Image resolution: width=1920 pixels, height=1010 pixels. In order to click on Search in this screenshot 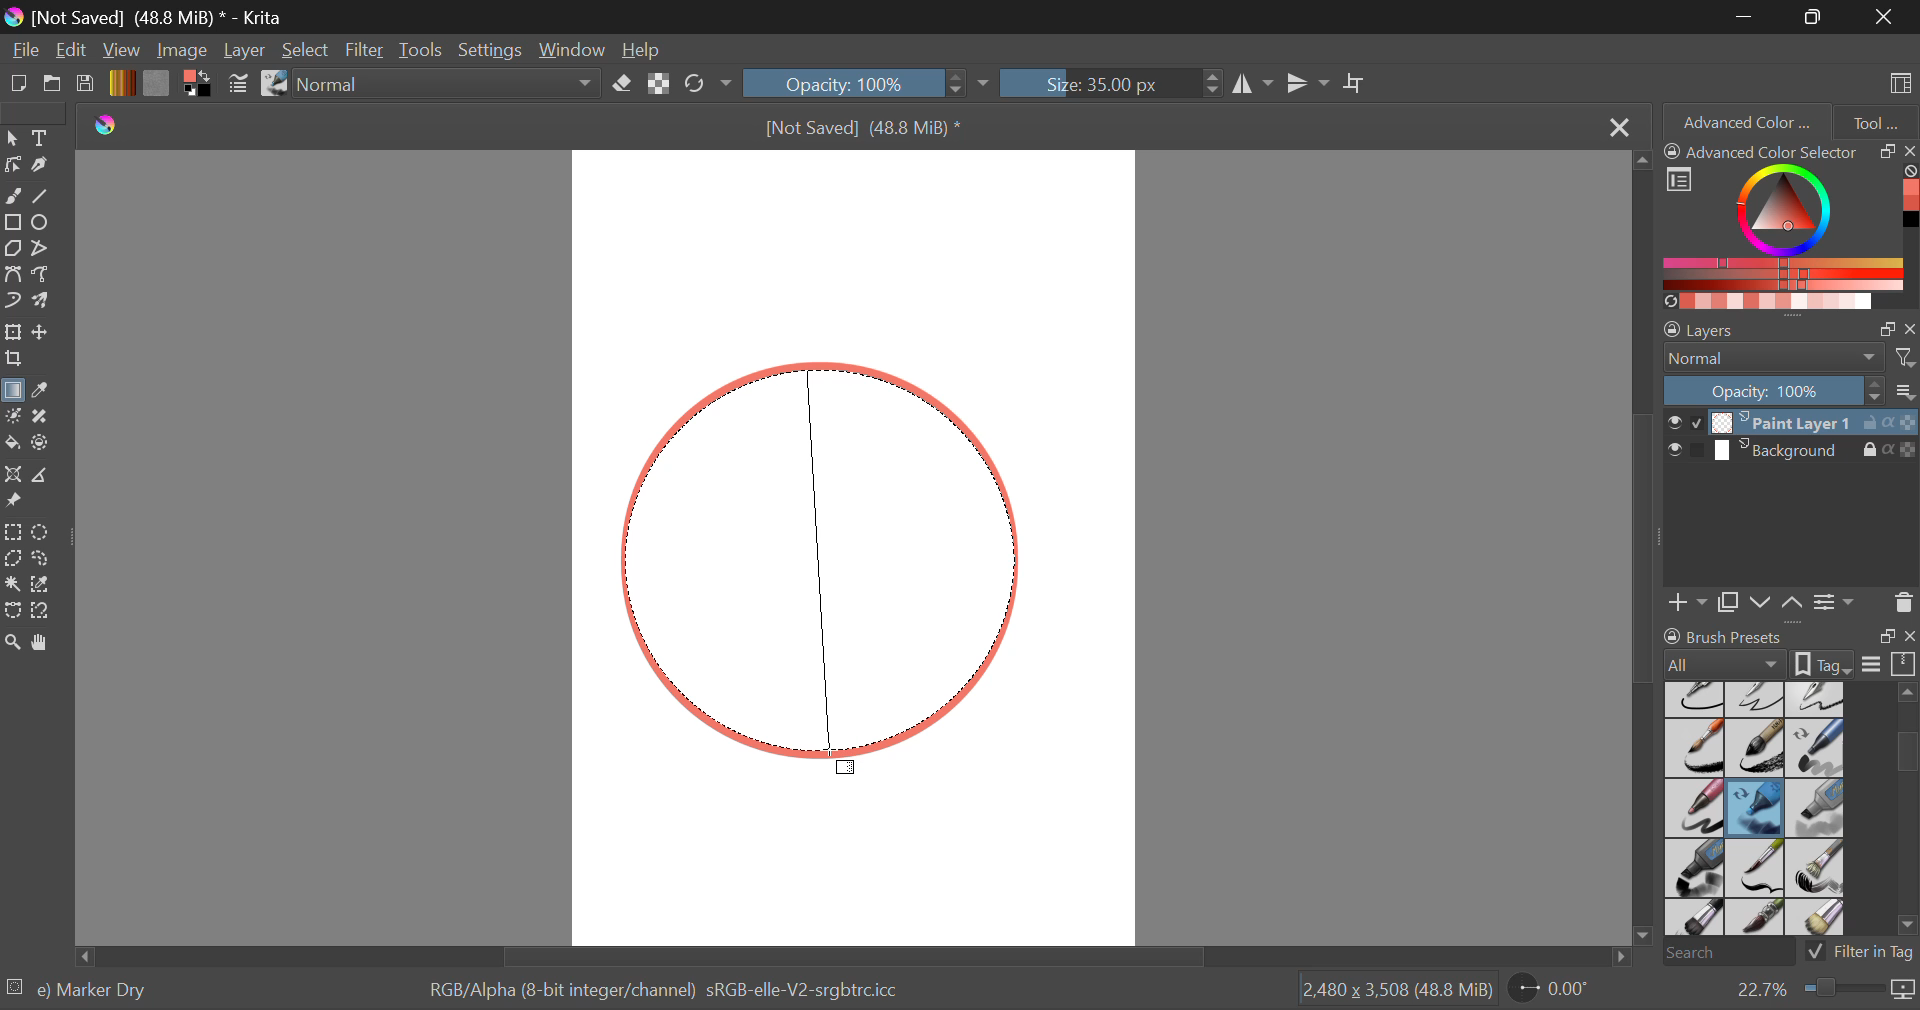, I will do `click(1723, 954)`.